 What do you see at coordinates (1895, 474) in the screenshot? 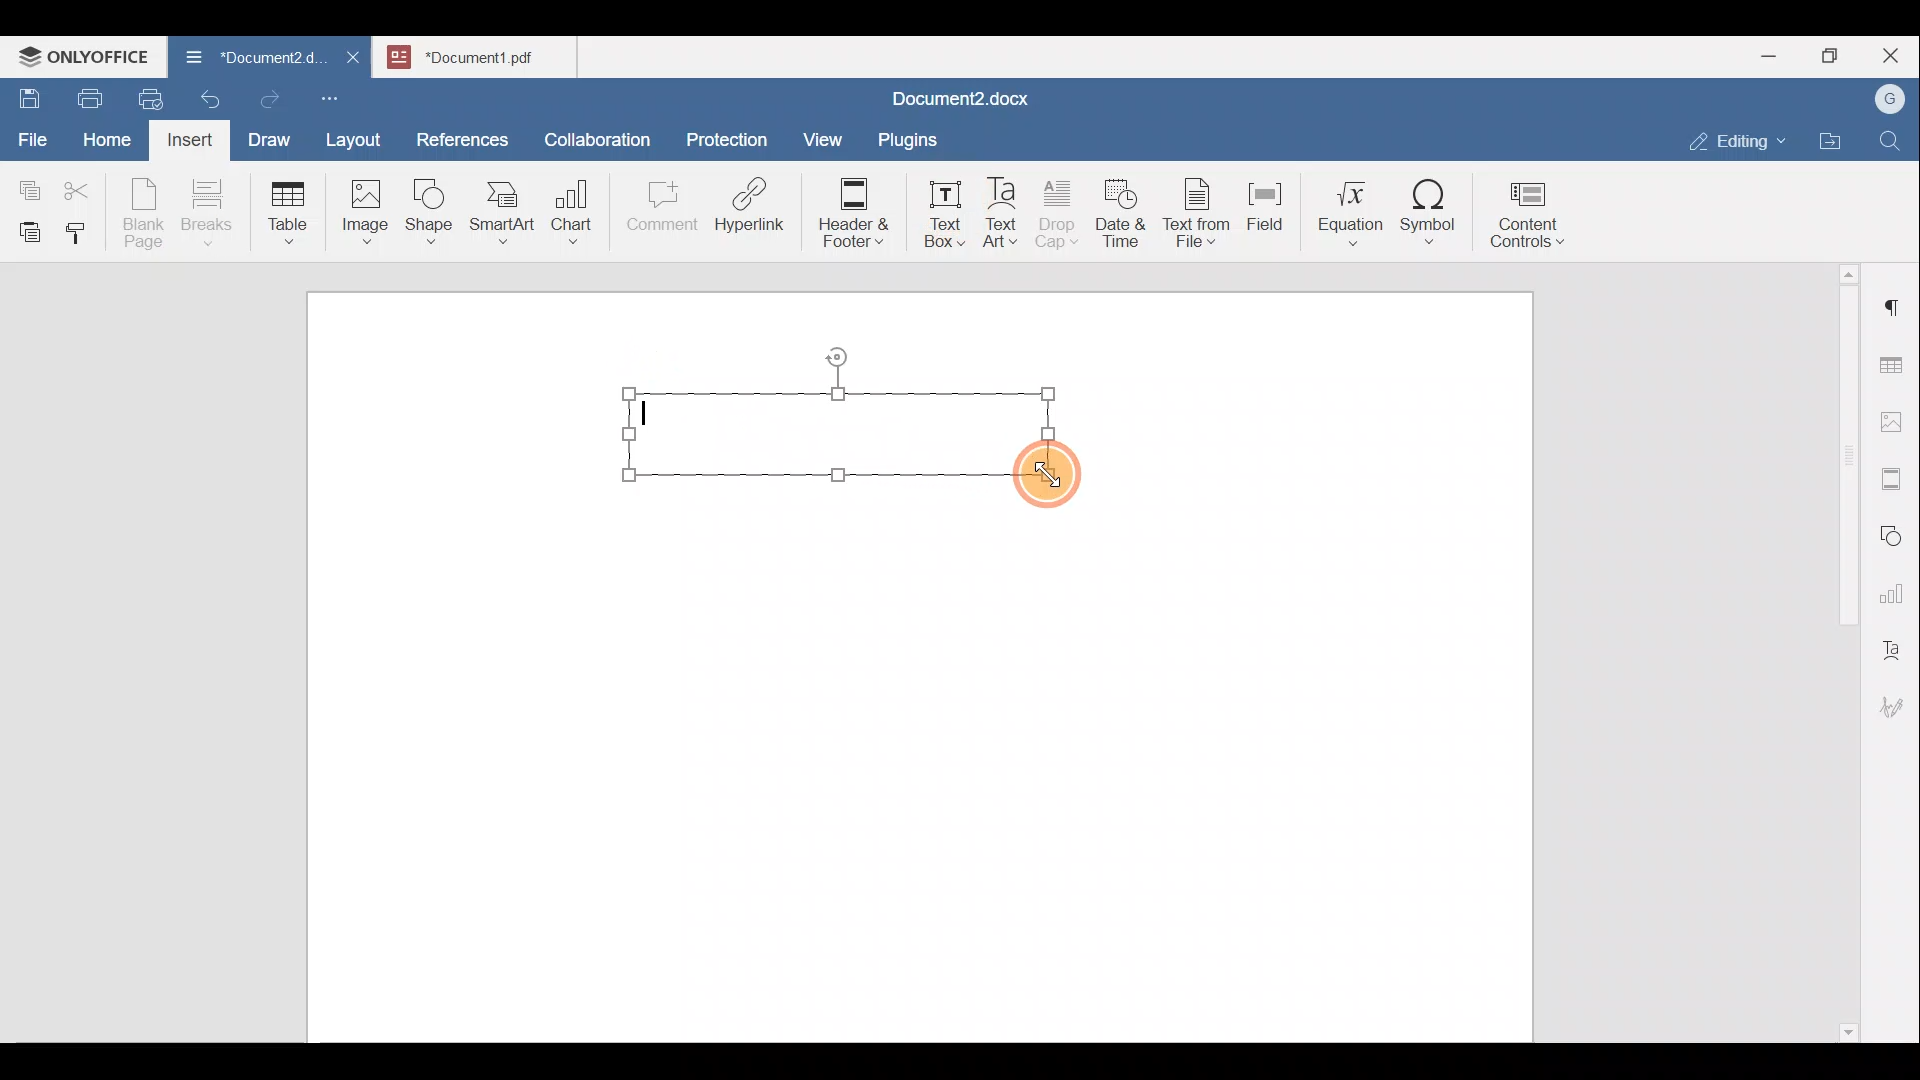
I see `Headers & footers` at bounding box center [1895, 474].